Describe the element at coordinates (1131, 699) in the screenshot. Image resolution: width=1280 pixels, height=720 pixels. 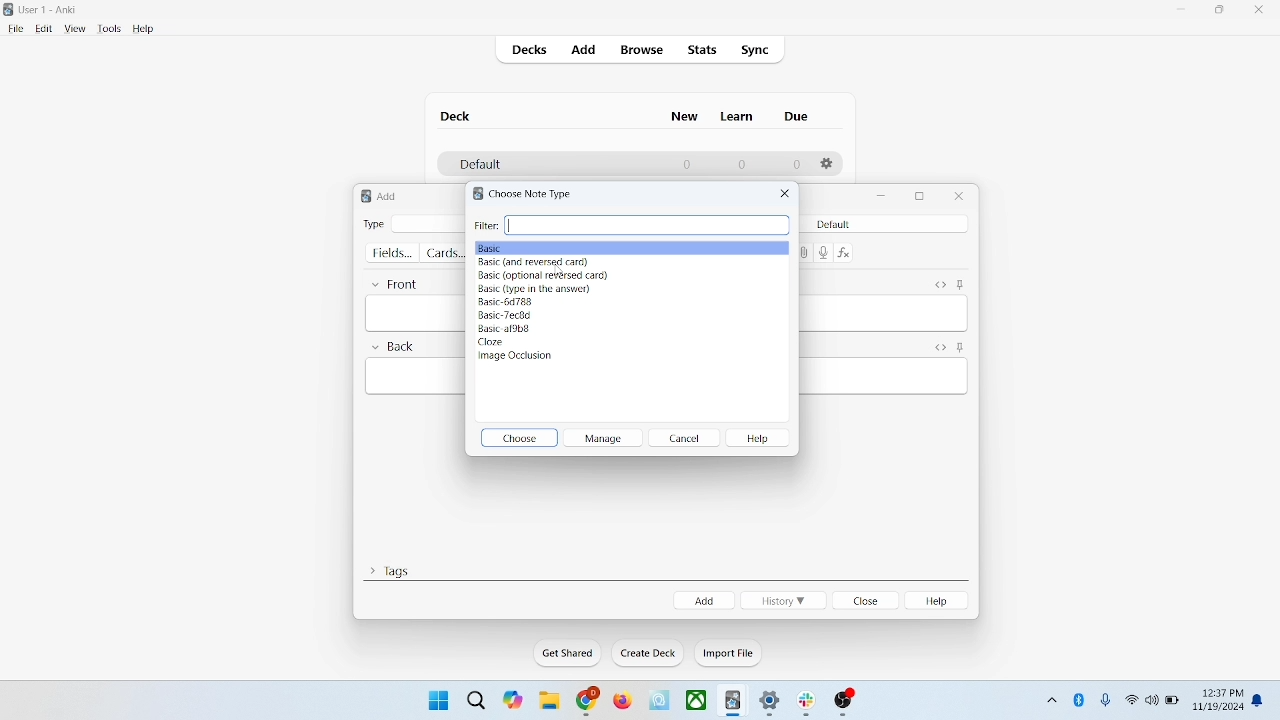
I see `wifi` at that location.